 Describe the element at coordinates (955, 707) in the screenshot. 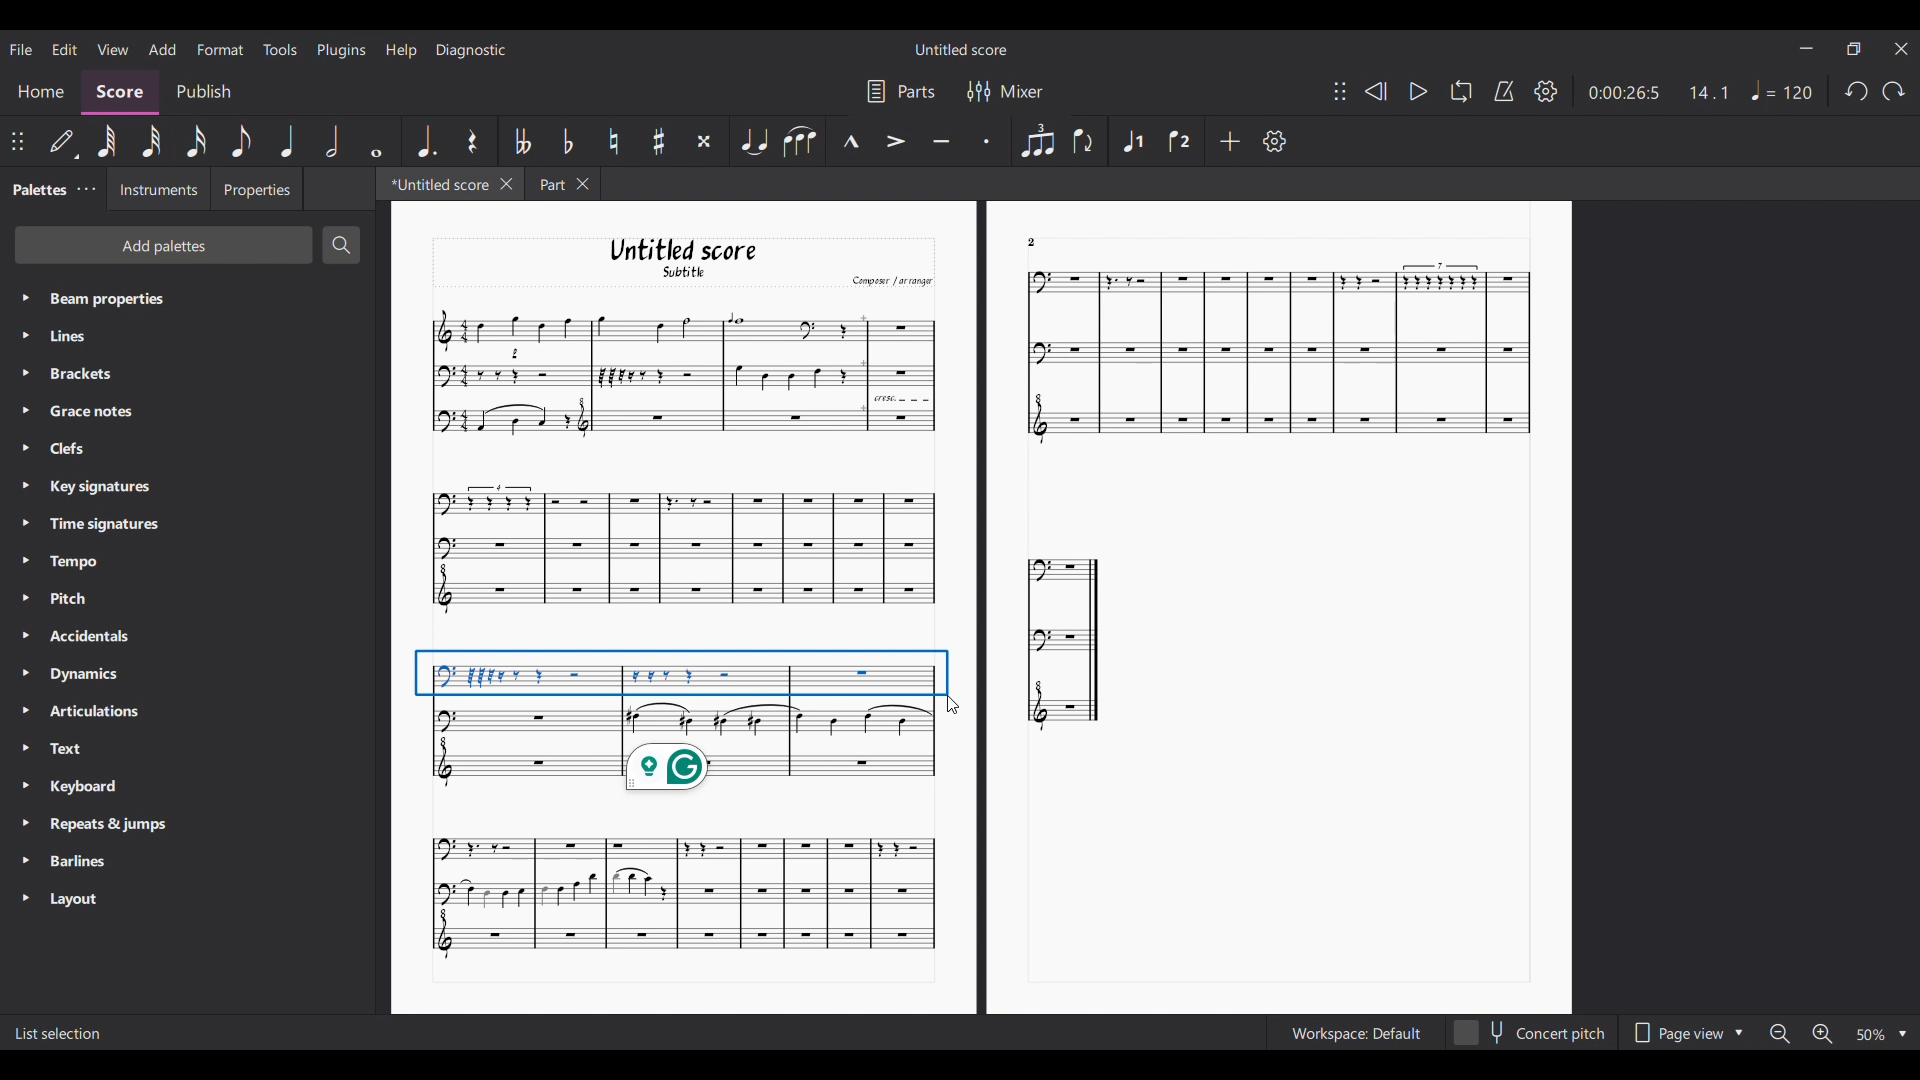

I see `cursor` at that location.